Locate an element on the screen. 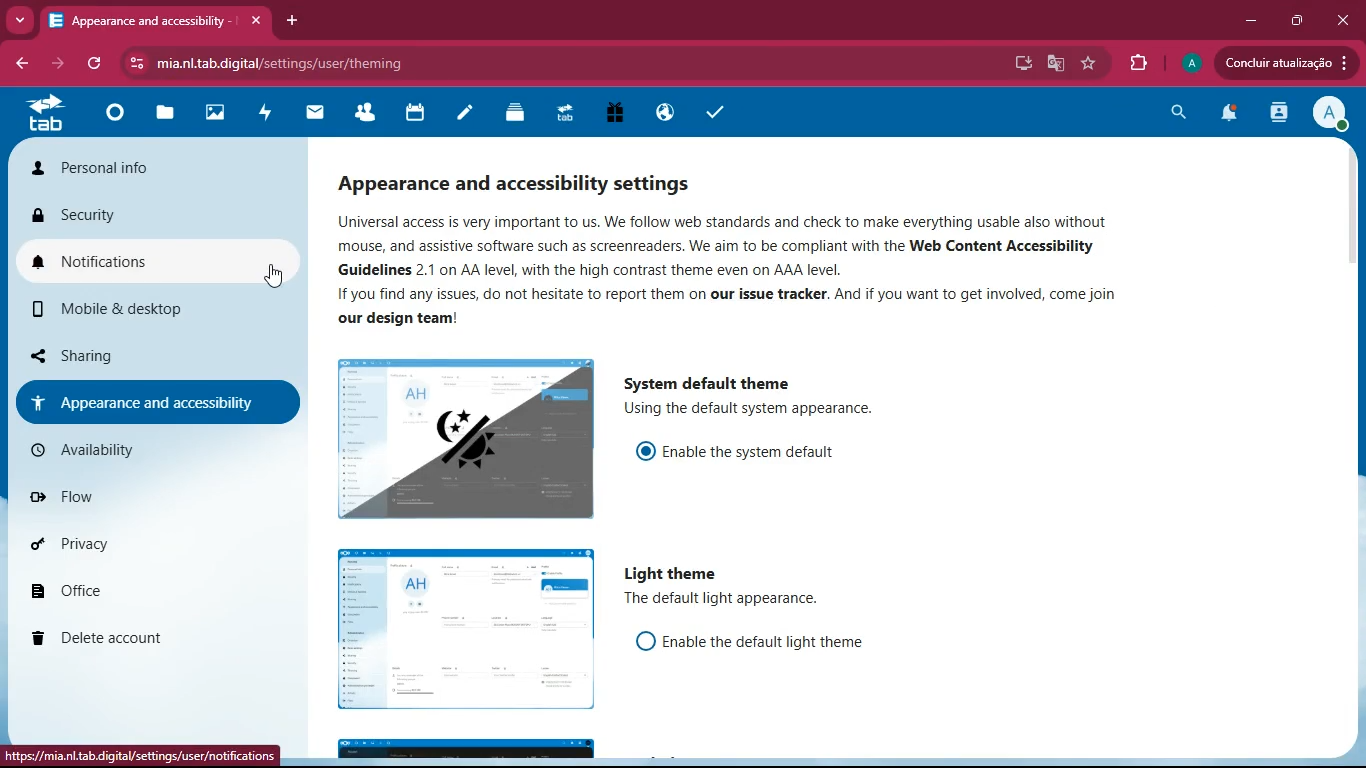 This screenshot has height=768, width=1366. files is located at coordinates (170, 114).